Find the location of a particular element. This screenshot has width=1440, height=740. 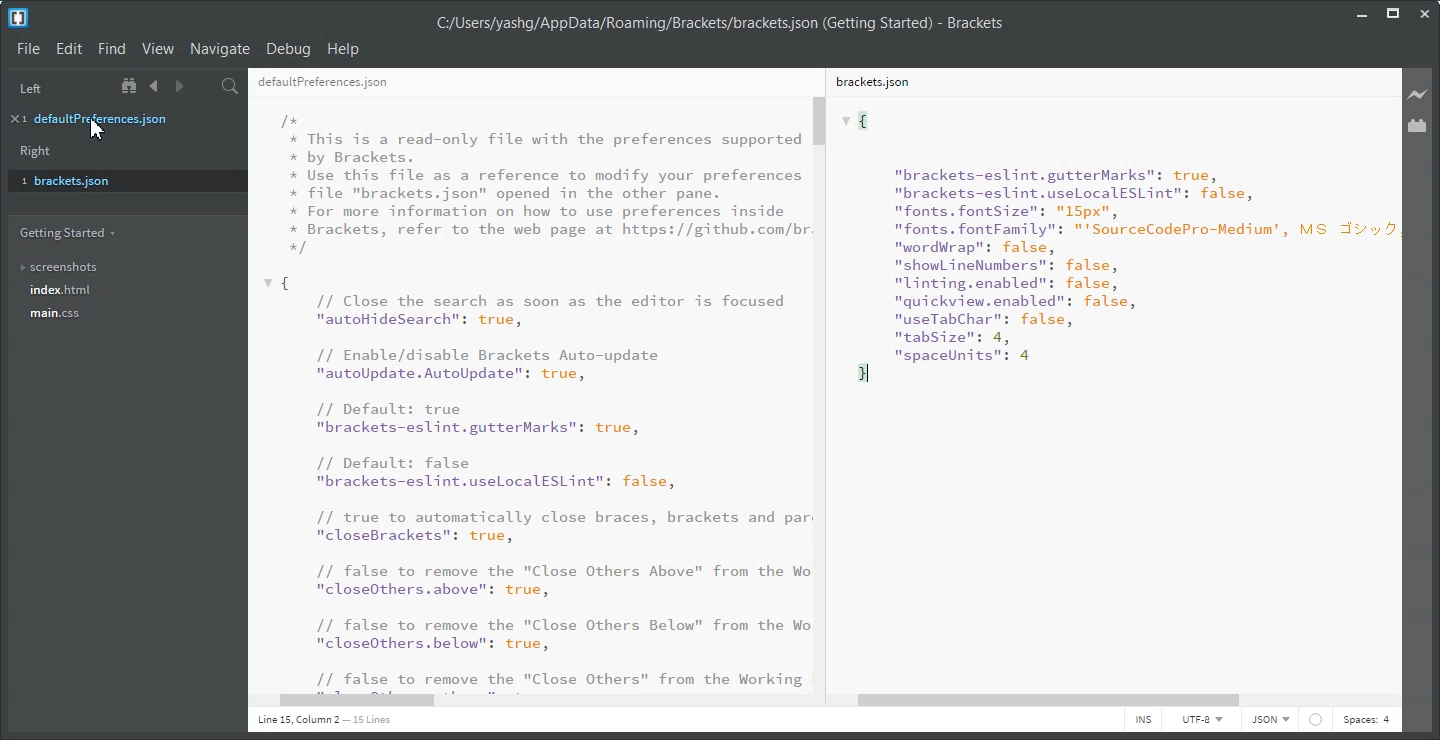

index.html is located at coordinates (124, 291).